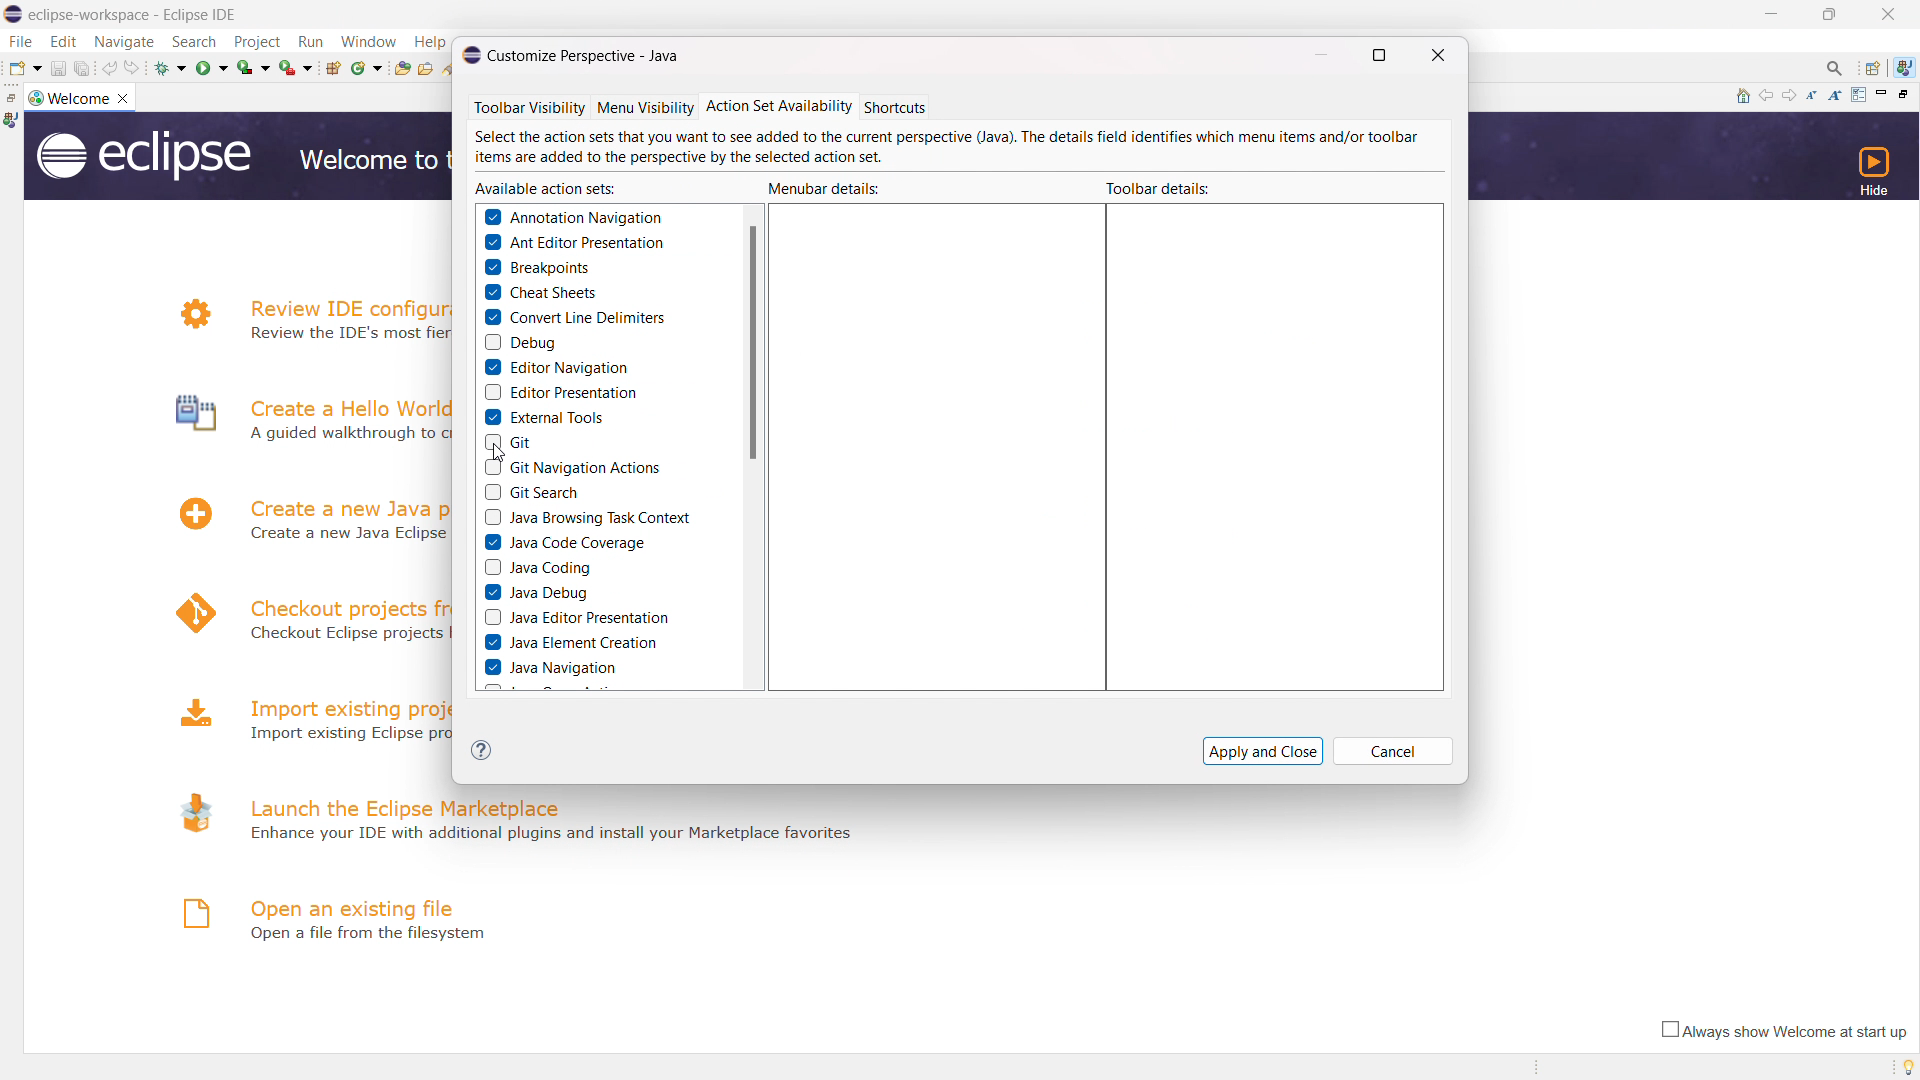  I want to click on java code coverage, so click(564, 542).